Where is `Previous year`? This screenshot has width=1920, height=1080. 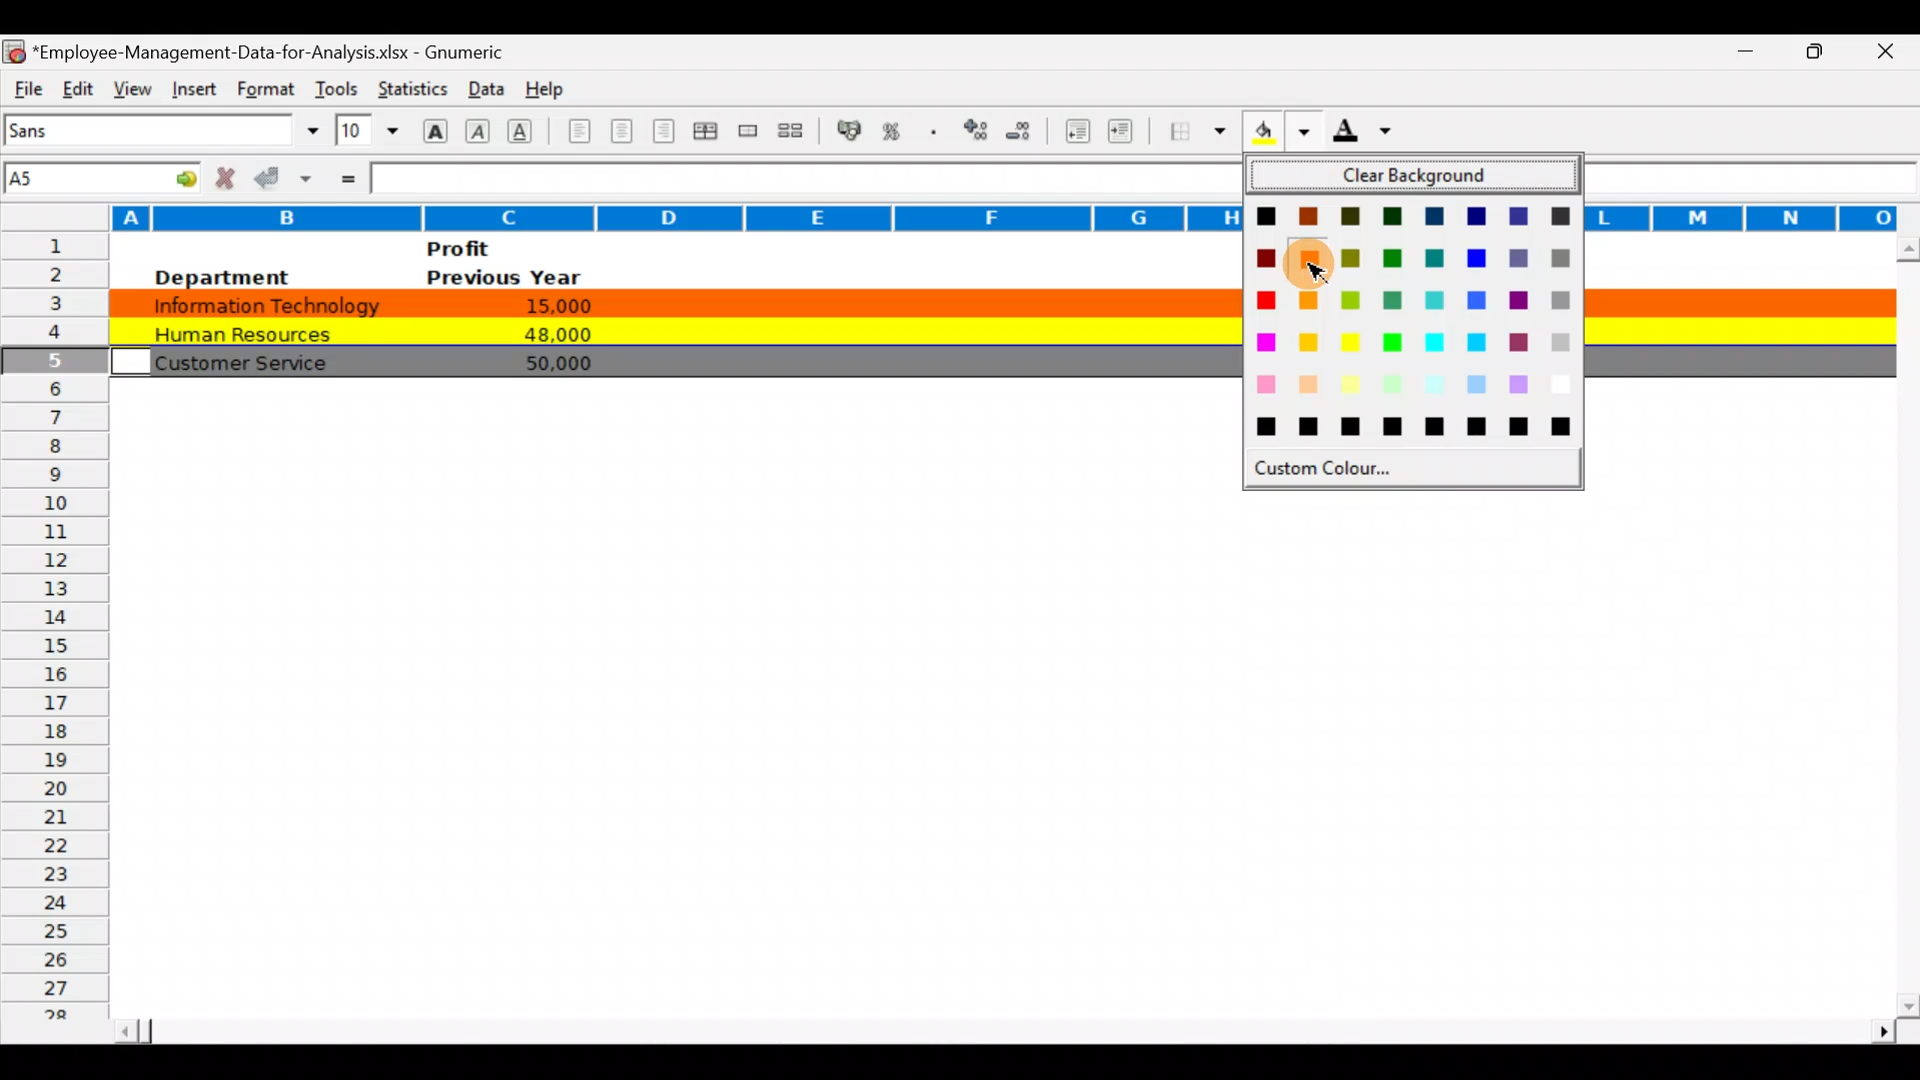
Previous year is located at coordinates (504, 278).